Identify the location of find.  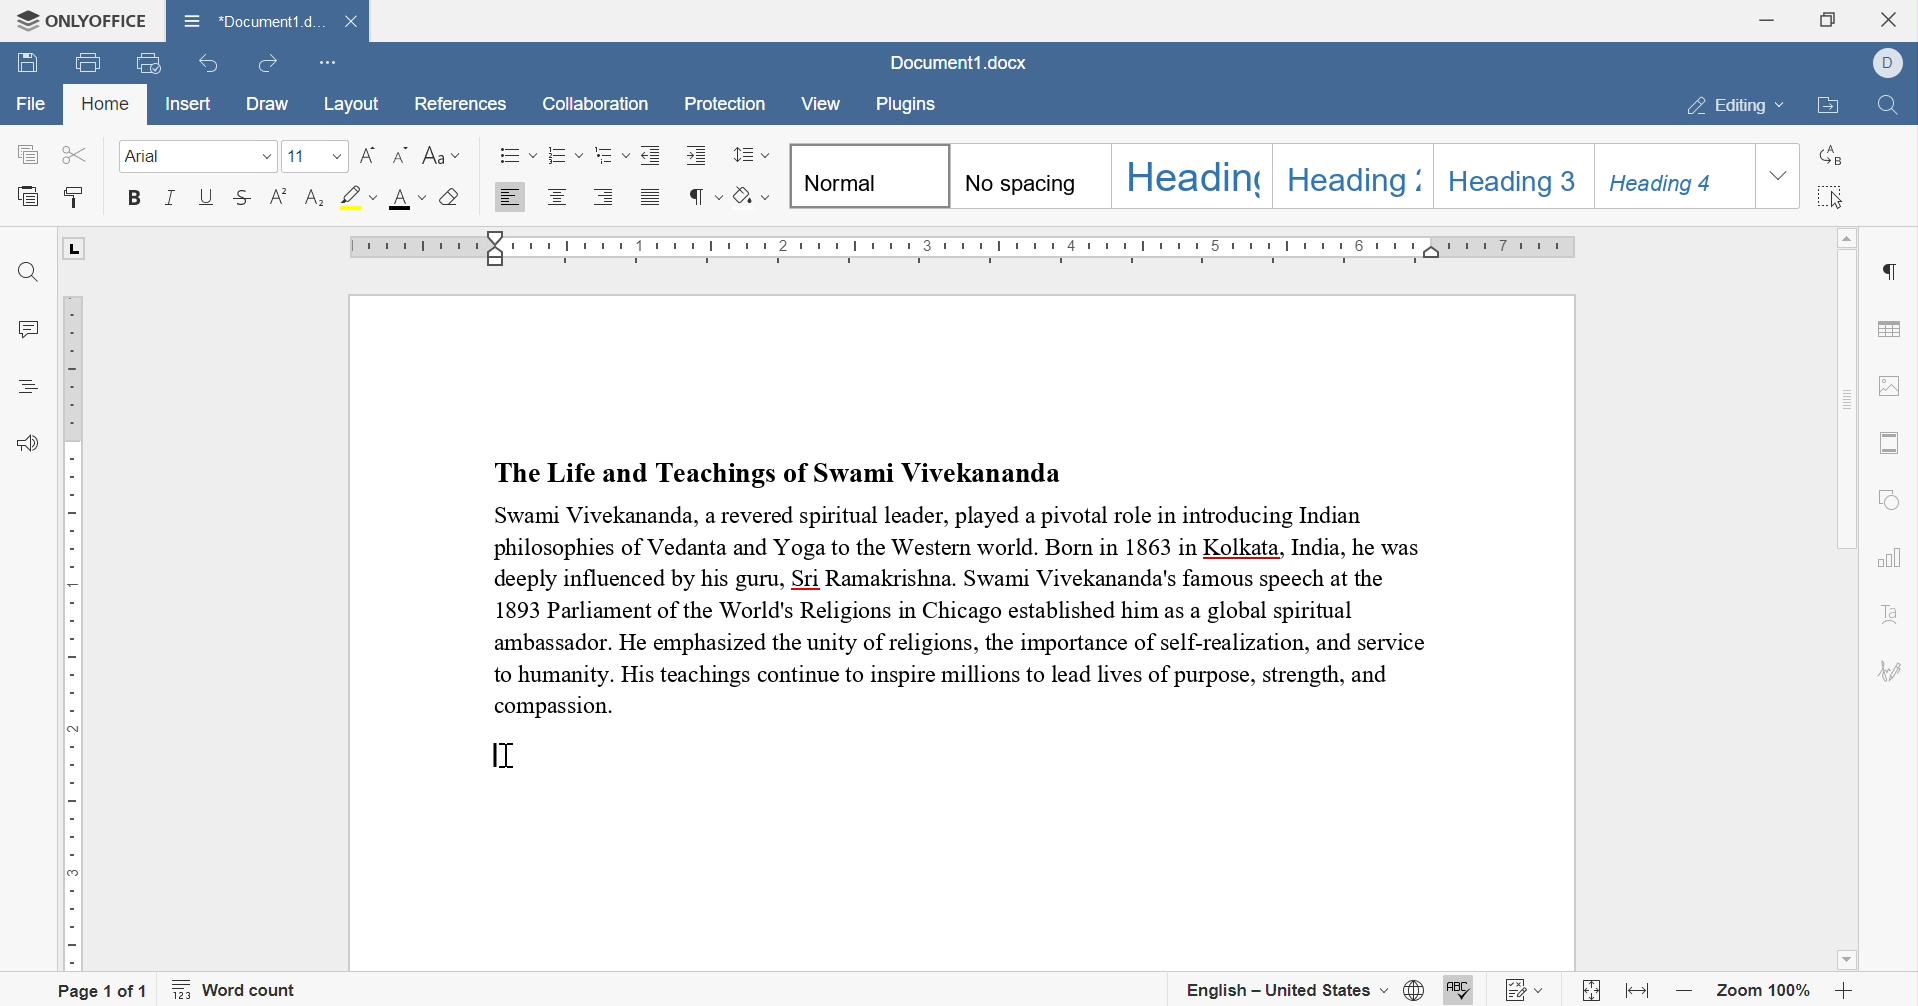
(28, 273).